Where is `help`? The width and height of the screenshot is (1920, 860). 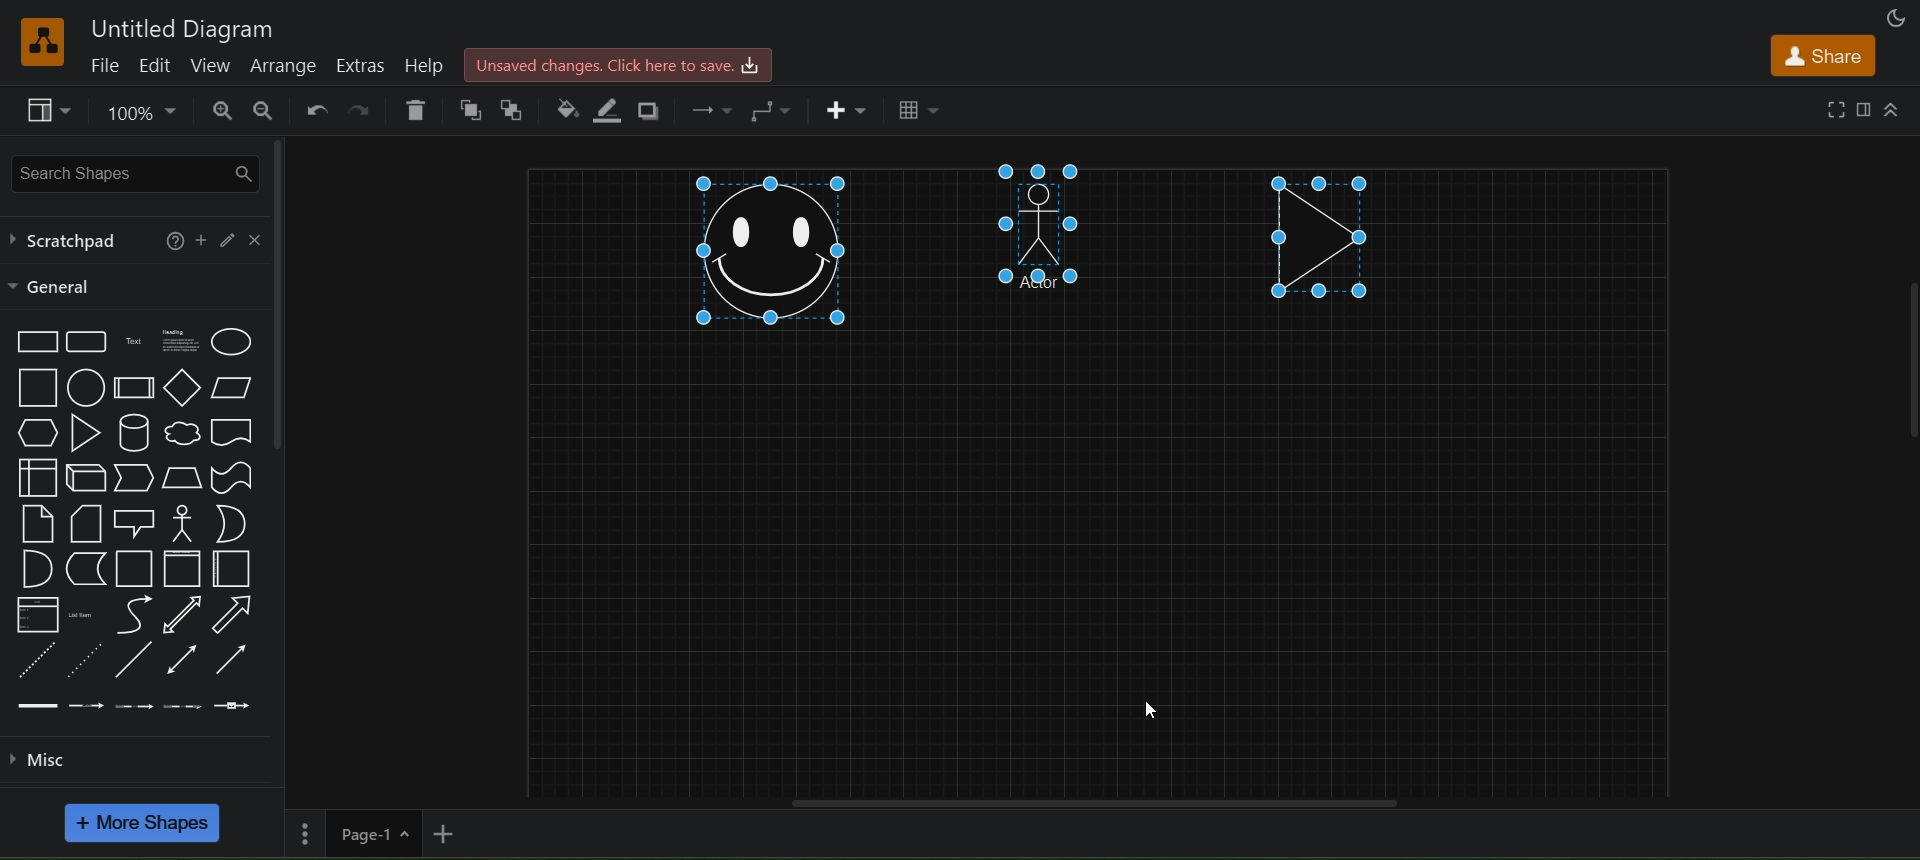
help is located at coordinates (171, 238).